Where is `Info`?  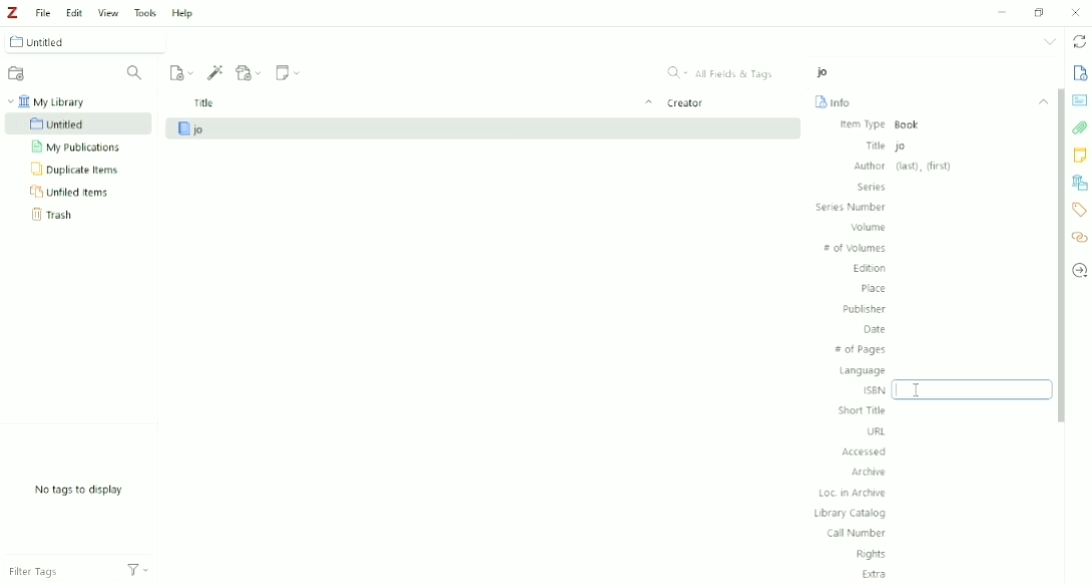
Info is located at coordinates (833, 102).